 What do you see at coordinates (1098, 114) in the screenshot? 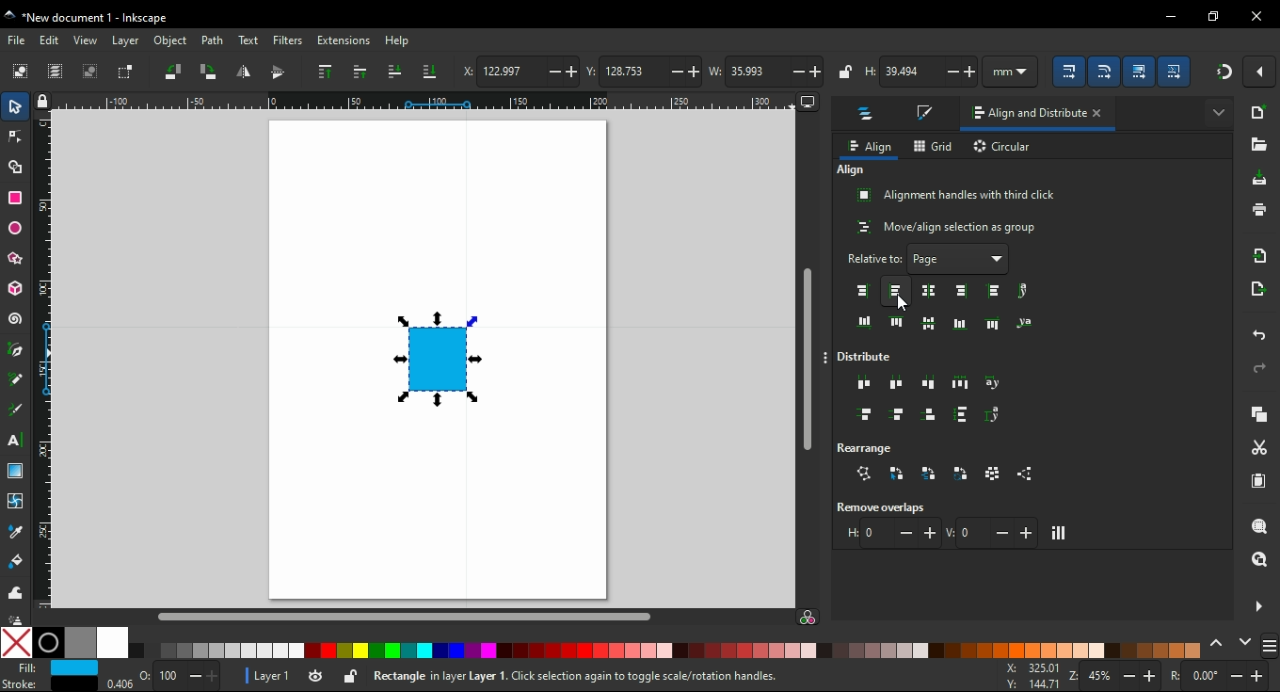
I see `close` at bounding box center [1098, 114].